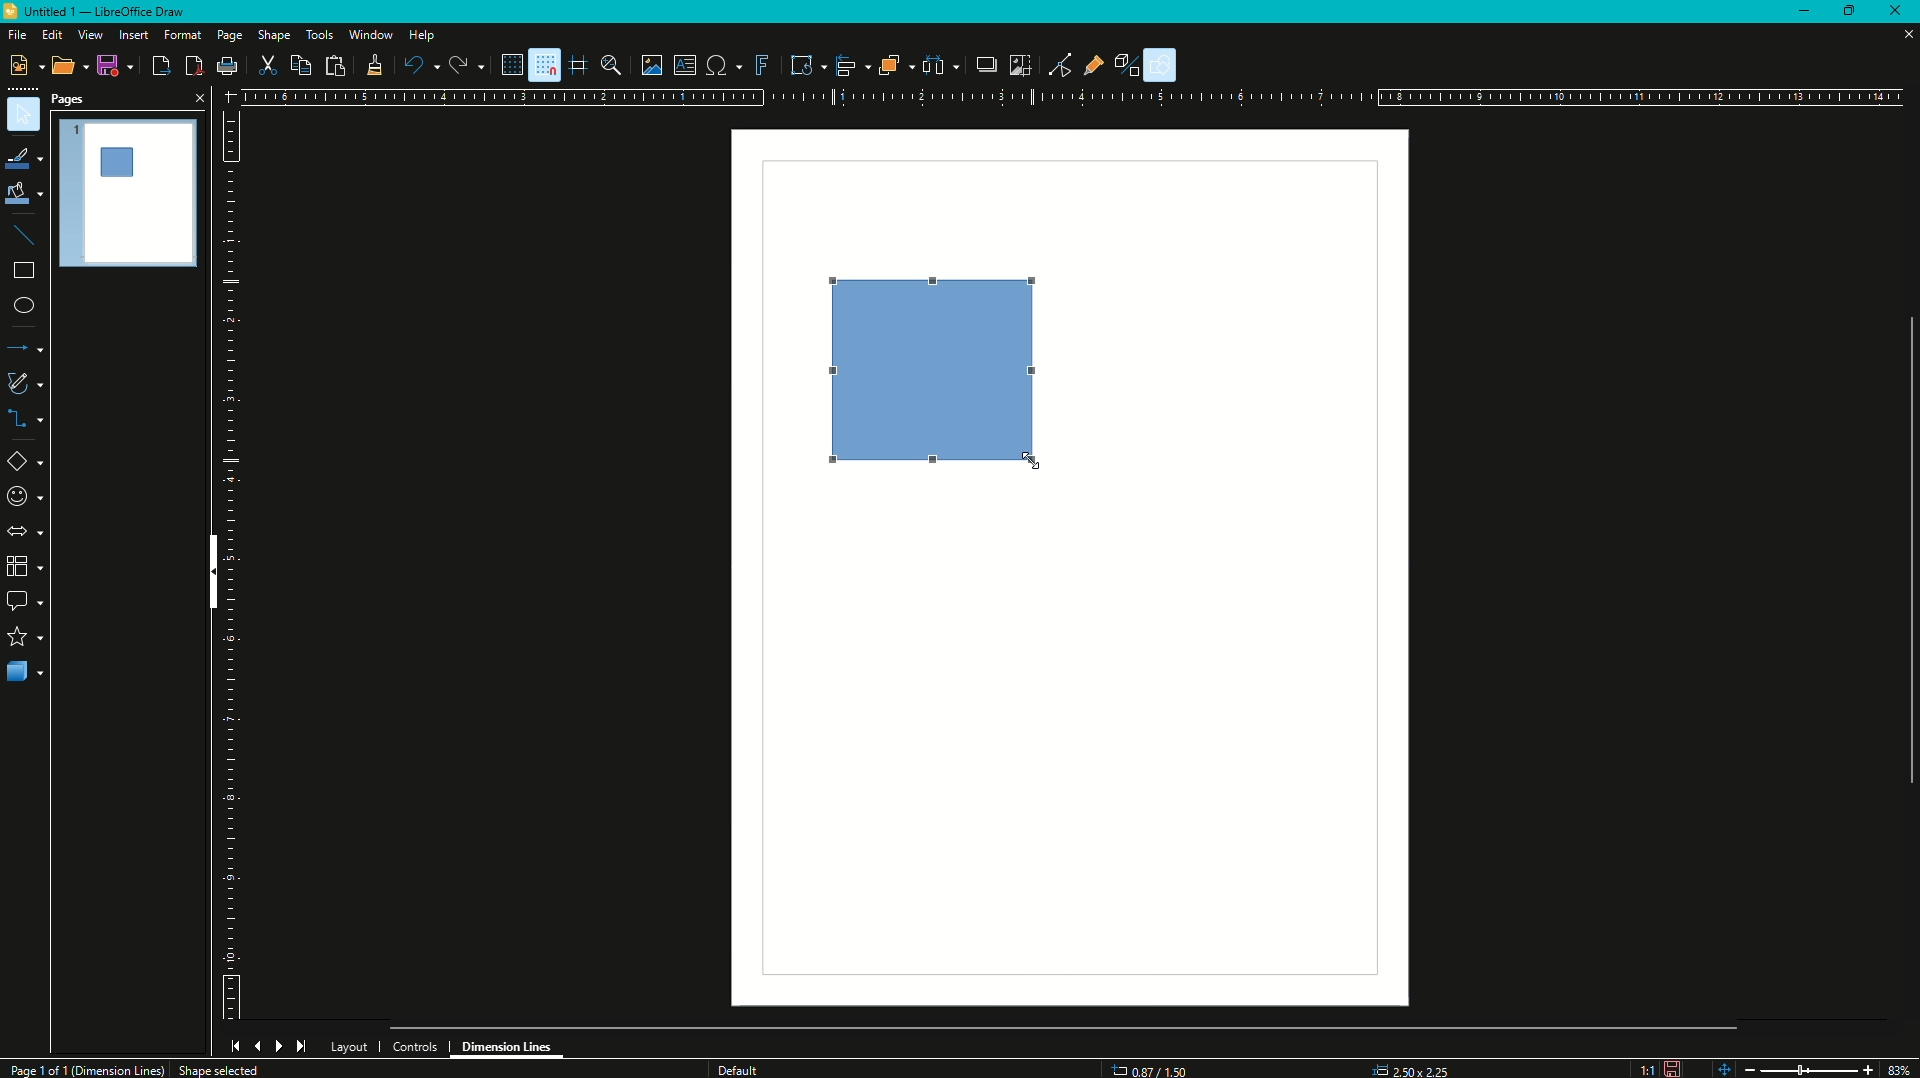 This screenshot has height=1078, width=1920. What do you see at coordinates (1132, 63) in the screenshot?
I see `Toggle Extrusion` at bounding box center [1132, 63].